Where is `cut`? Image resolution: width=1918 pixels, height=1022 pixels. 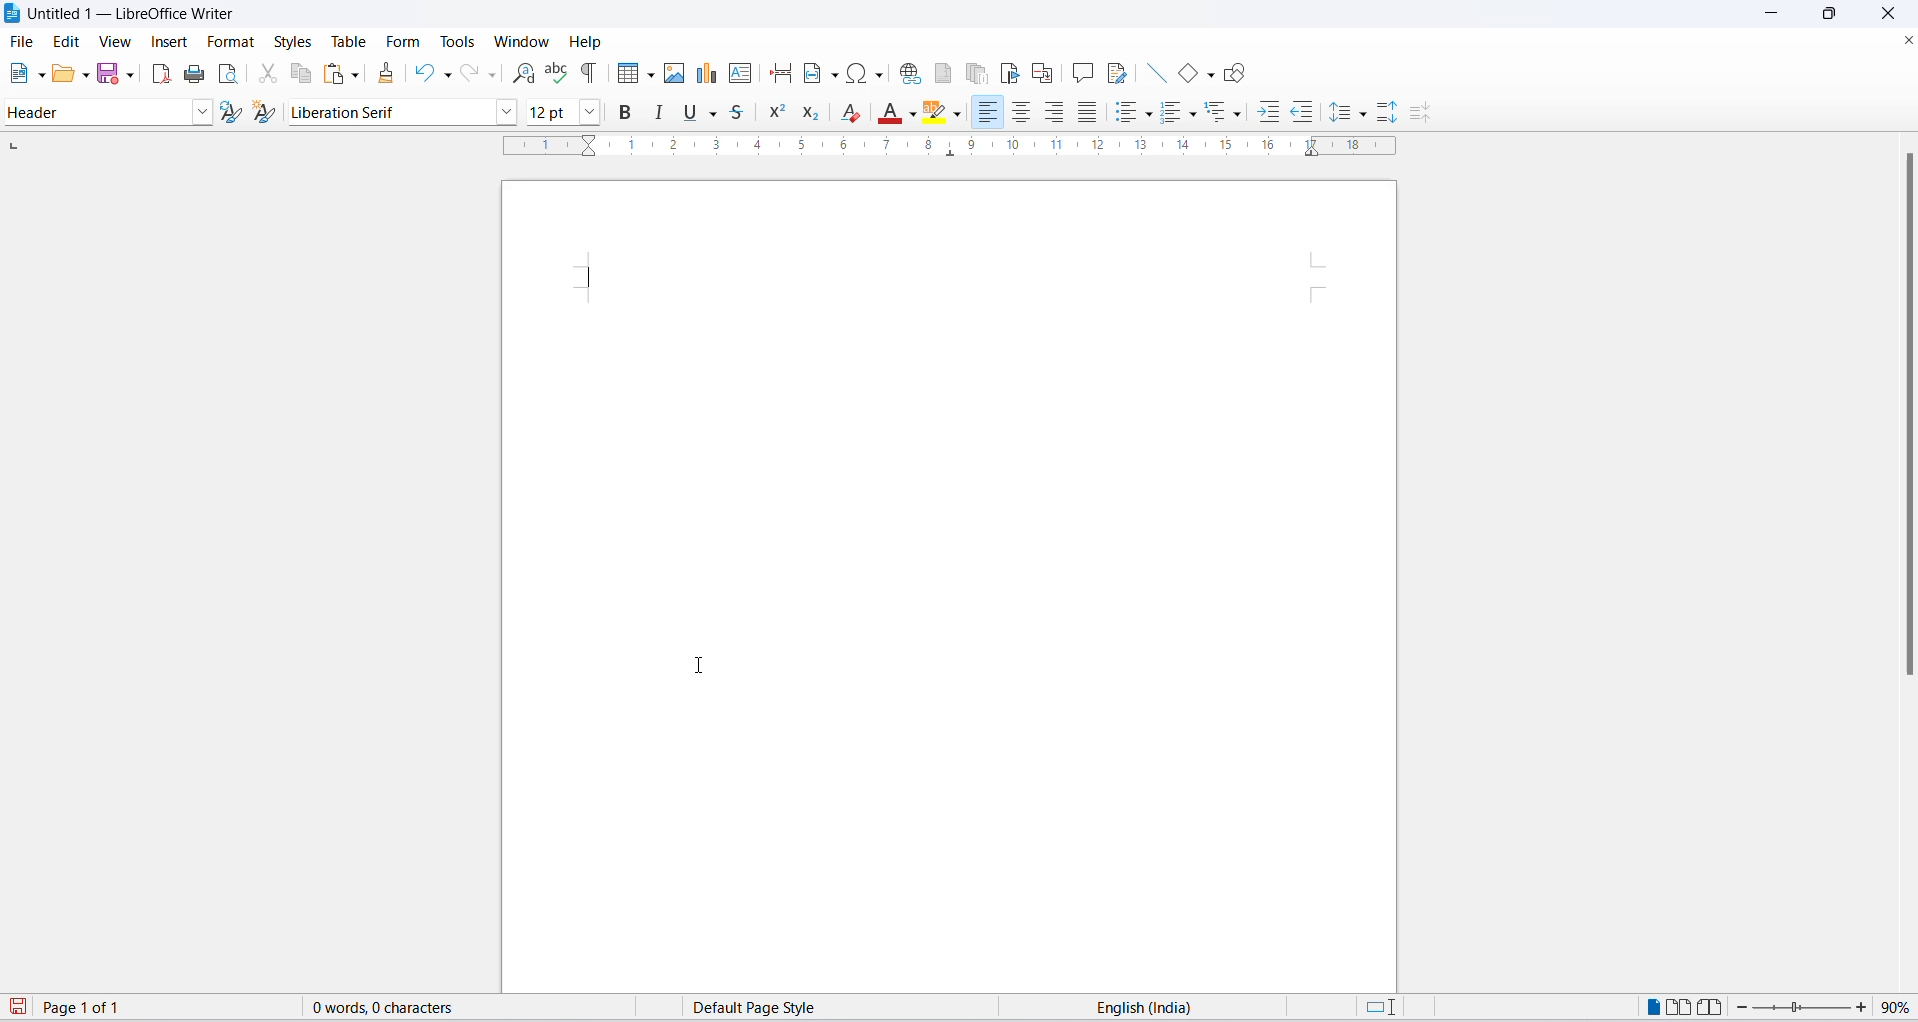
cut is located at coordinates (267, 75).